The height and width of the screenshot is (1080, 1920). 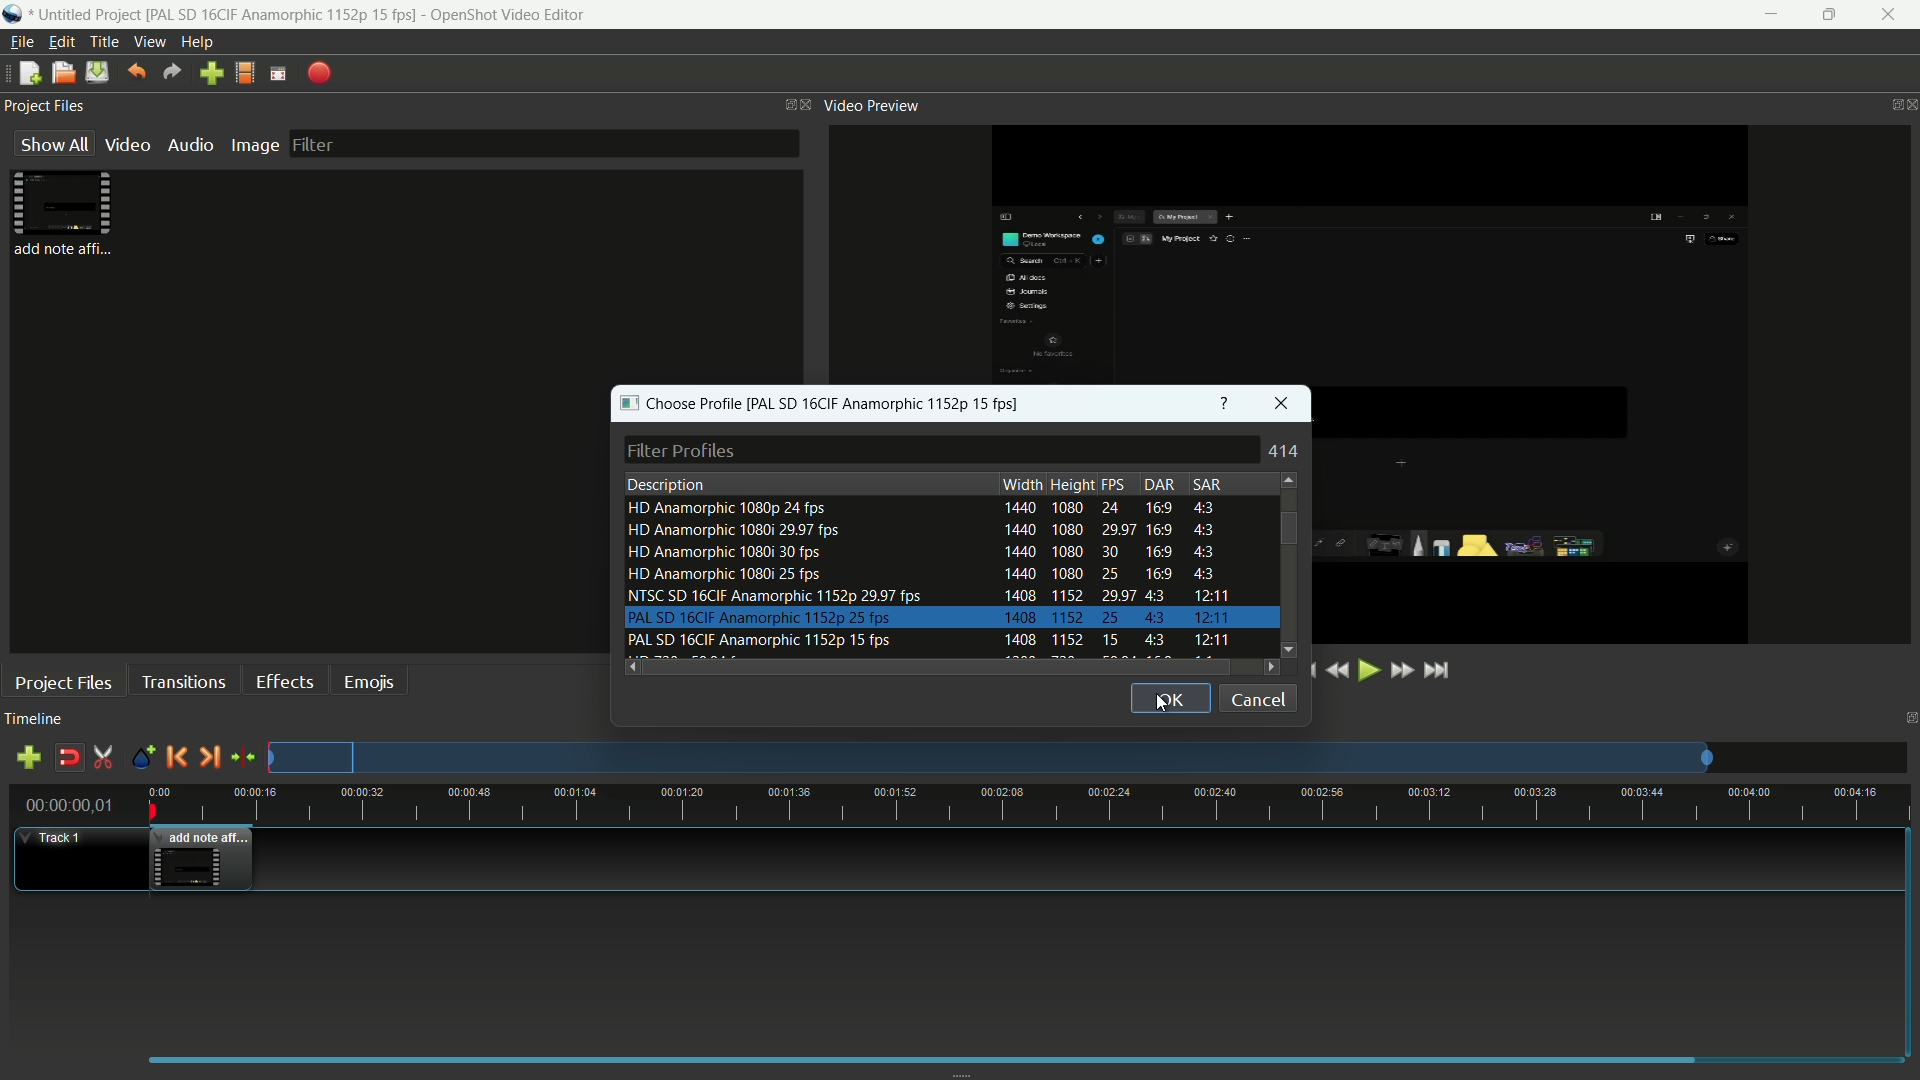 What do you see at coordinates (1831, 15) in the screenshot?
I see `maximize` at bounding box center [1831, 15].